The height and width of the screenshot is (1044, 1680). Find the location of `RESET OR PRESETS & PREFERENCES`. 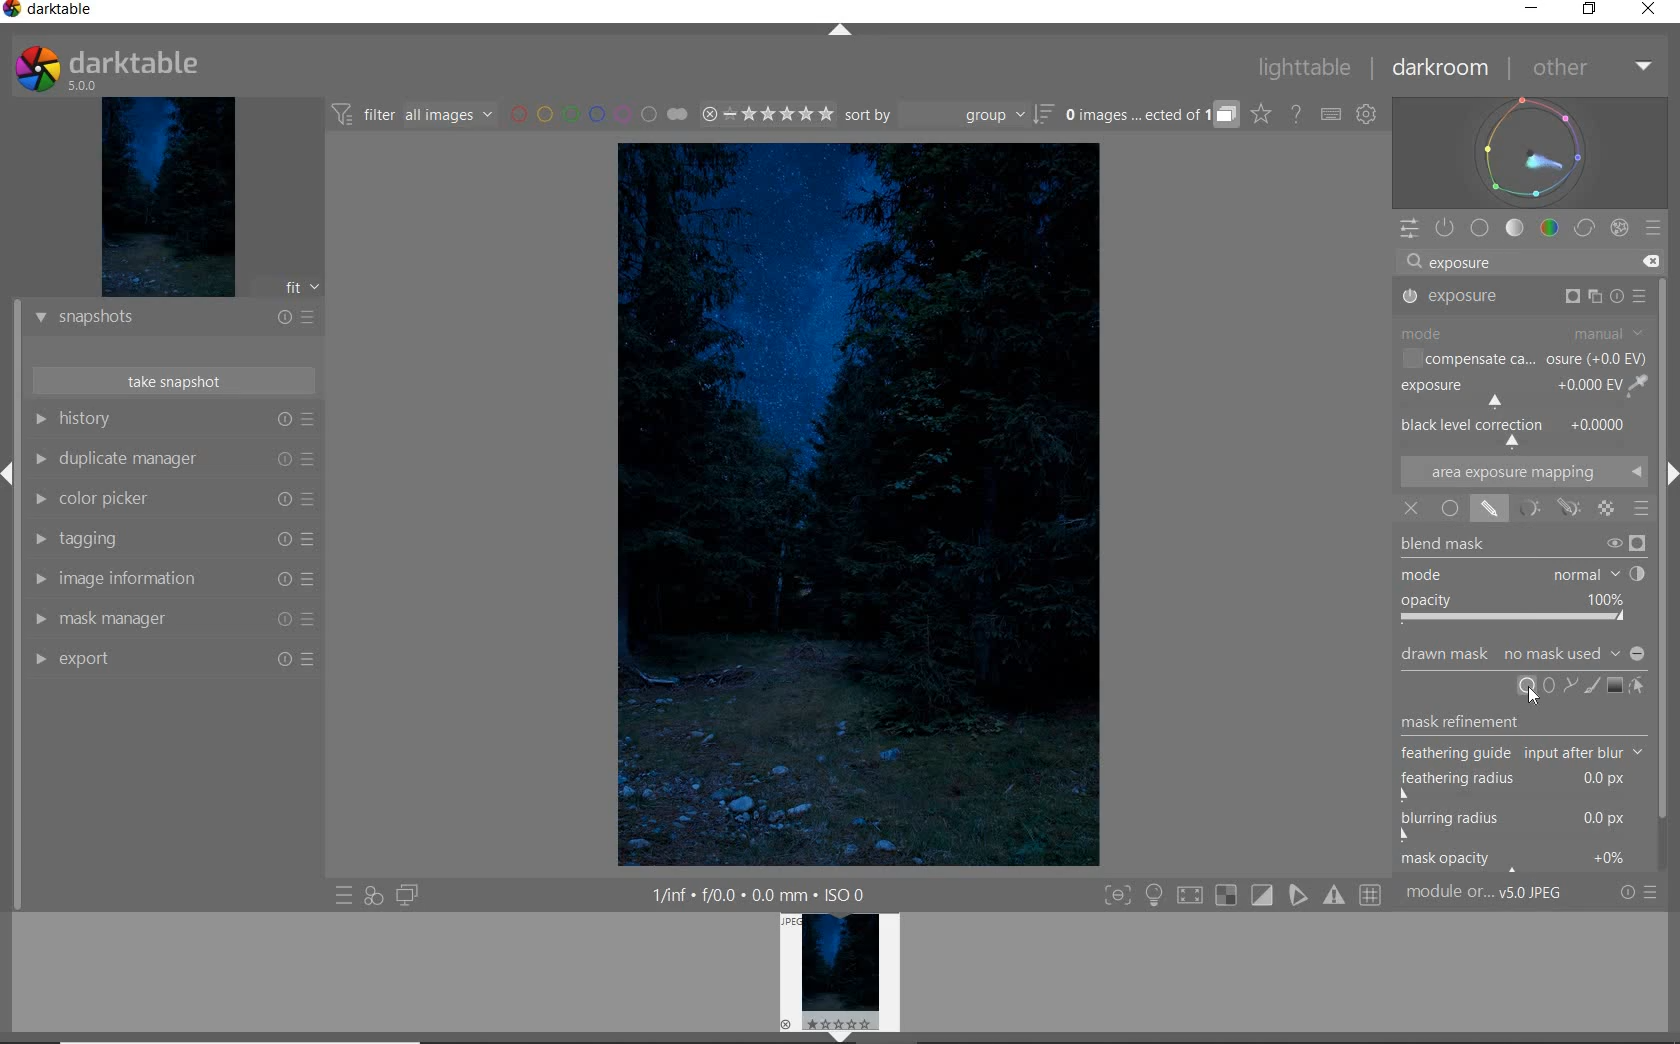

RESET OR PRESETS & PREFERENCES is located at coordinates (1640, 893).